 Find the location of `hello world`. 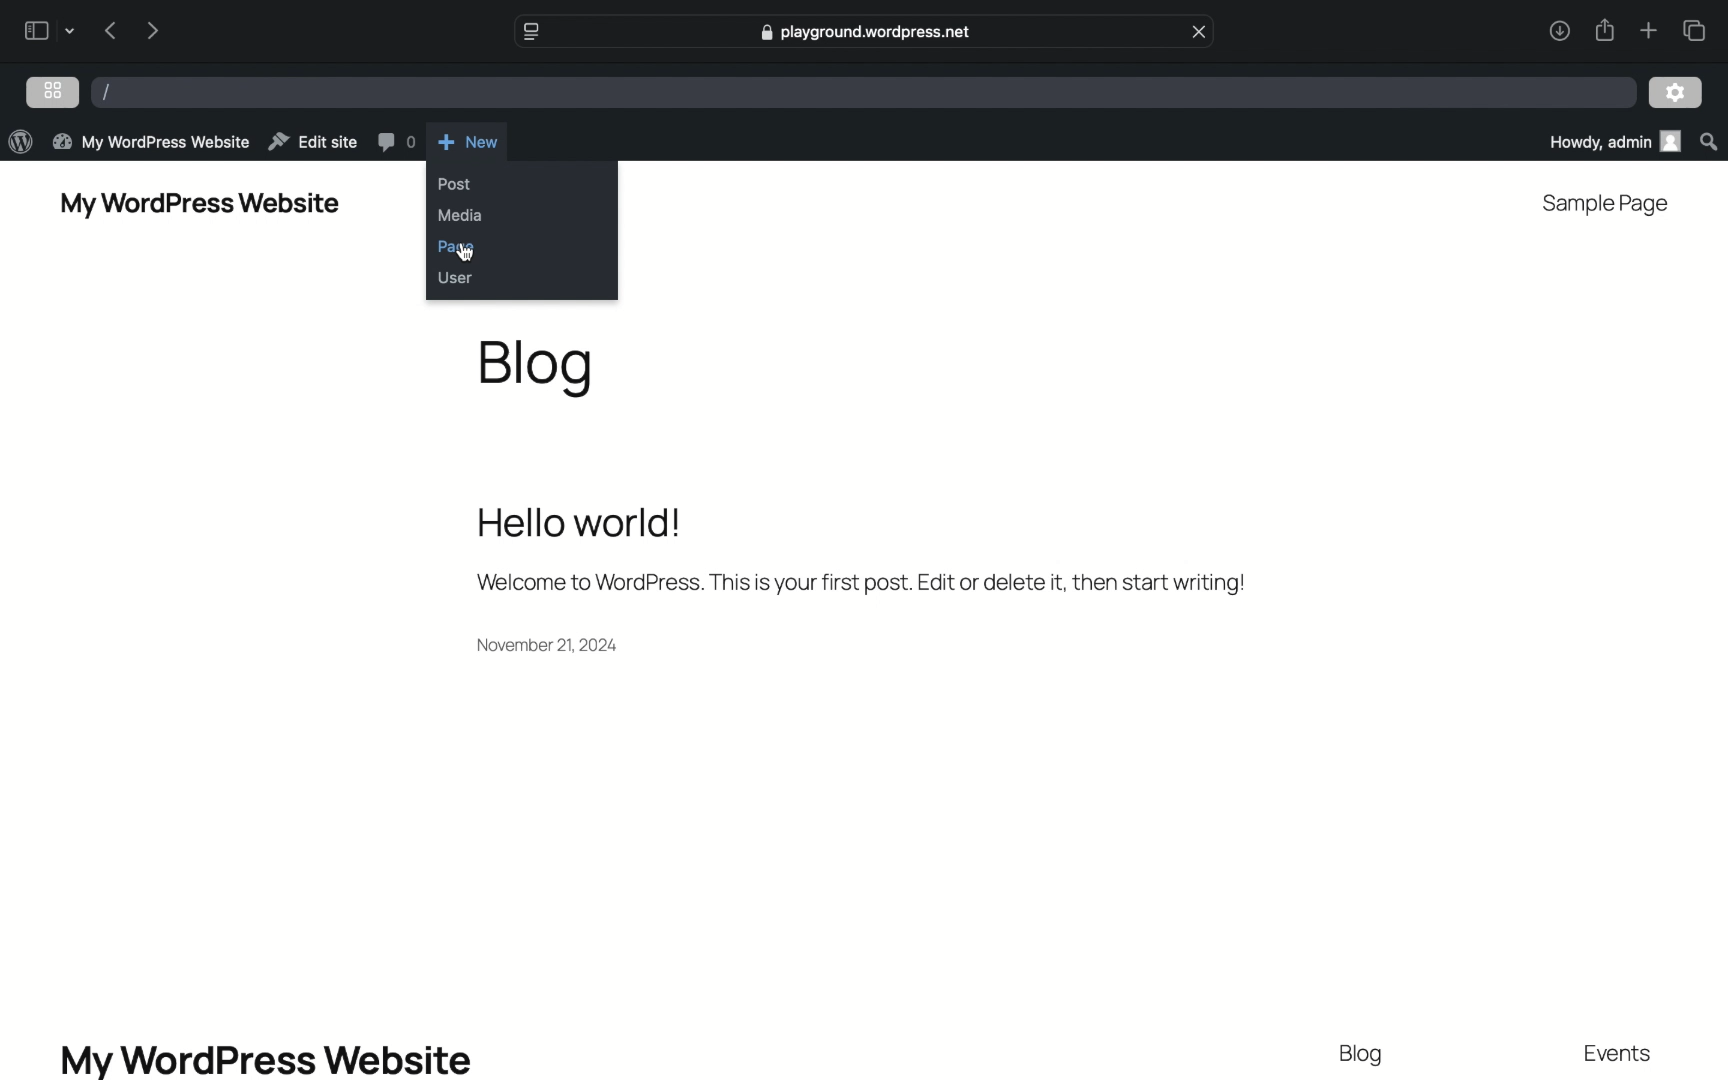

hello world is located at coordinates (579, 522).